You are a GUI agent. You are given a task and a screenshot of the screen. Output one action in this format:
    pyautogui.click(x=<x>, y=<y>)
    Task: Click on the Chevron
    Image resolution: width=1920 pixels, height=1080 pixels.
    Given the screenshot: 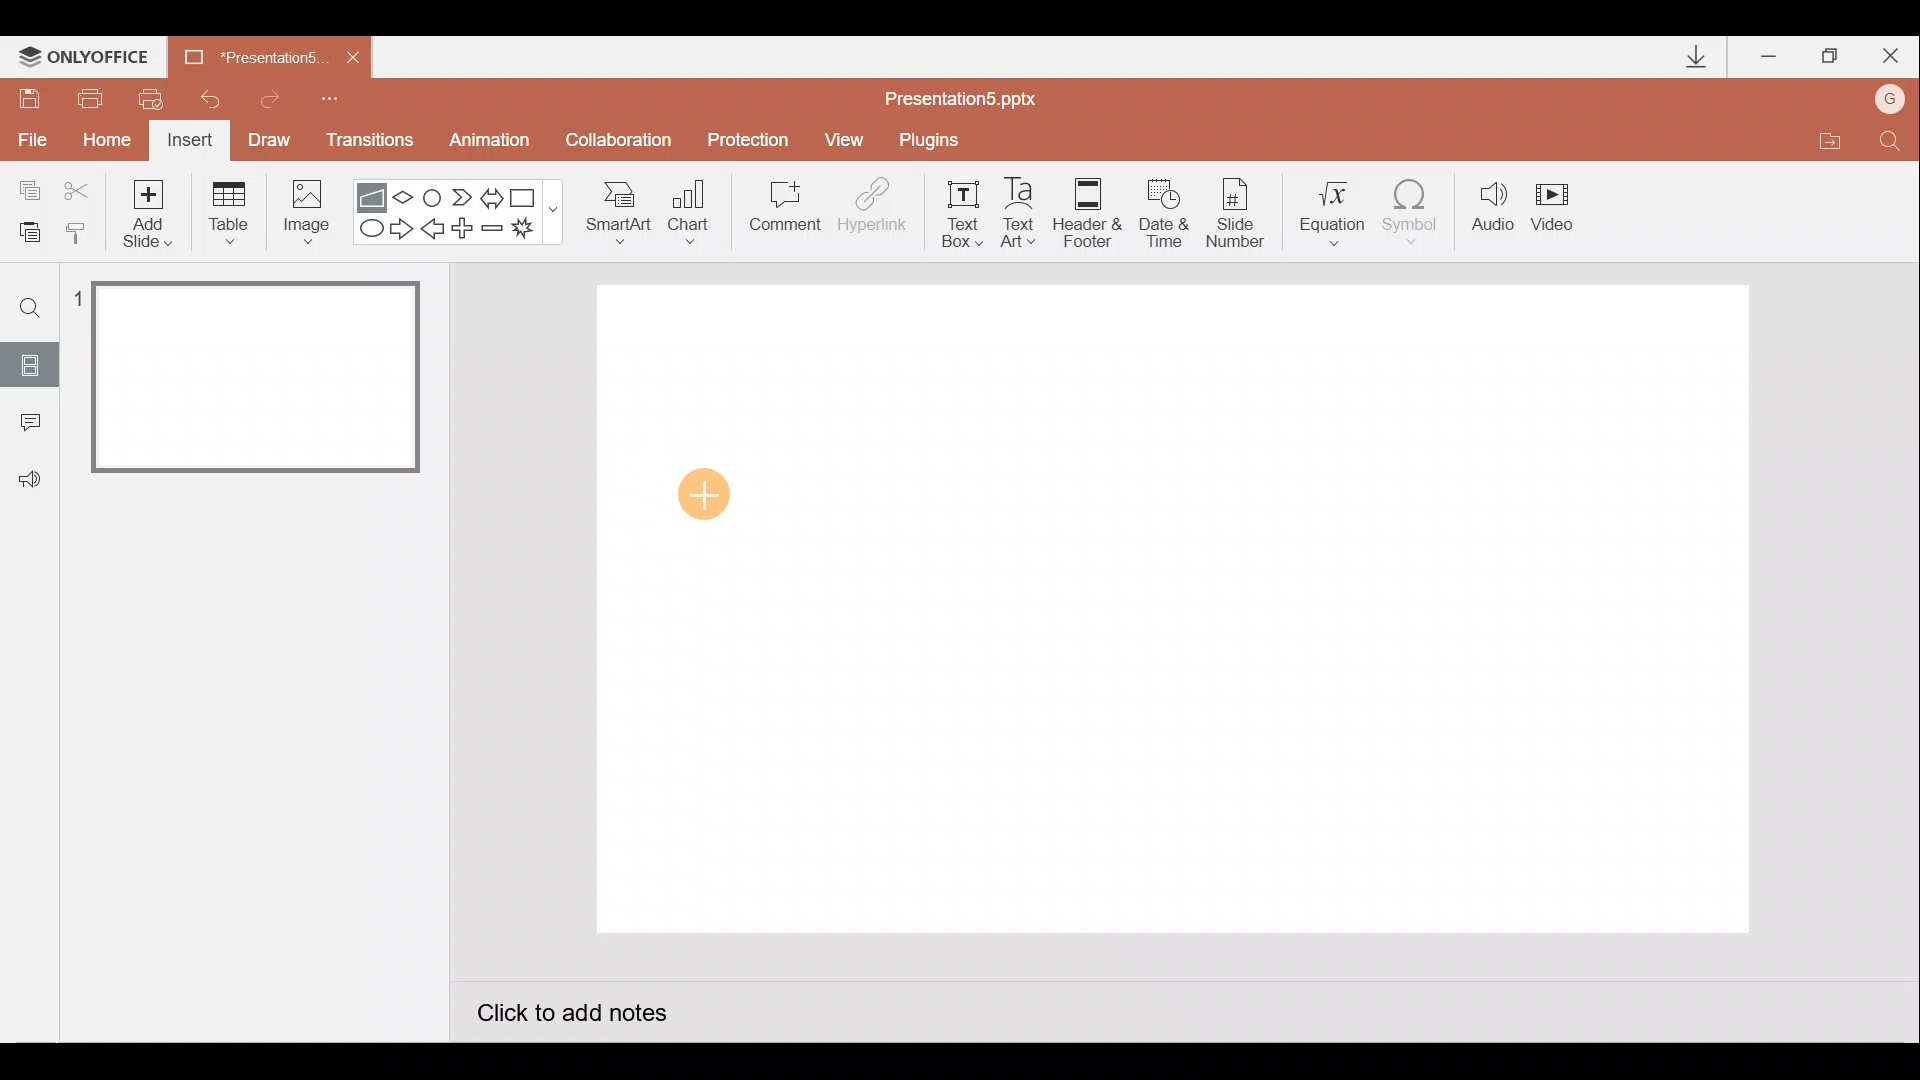 What is the action you would take?
    pyautogui.click(x=464, y=198)
    